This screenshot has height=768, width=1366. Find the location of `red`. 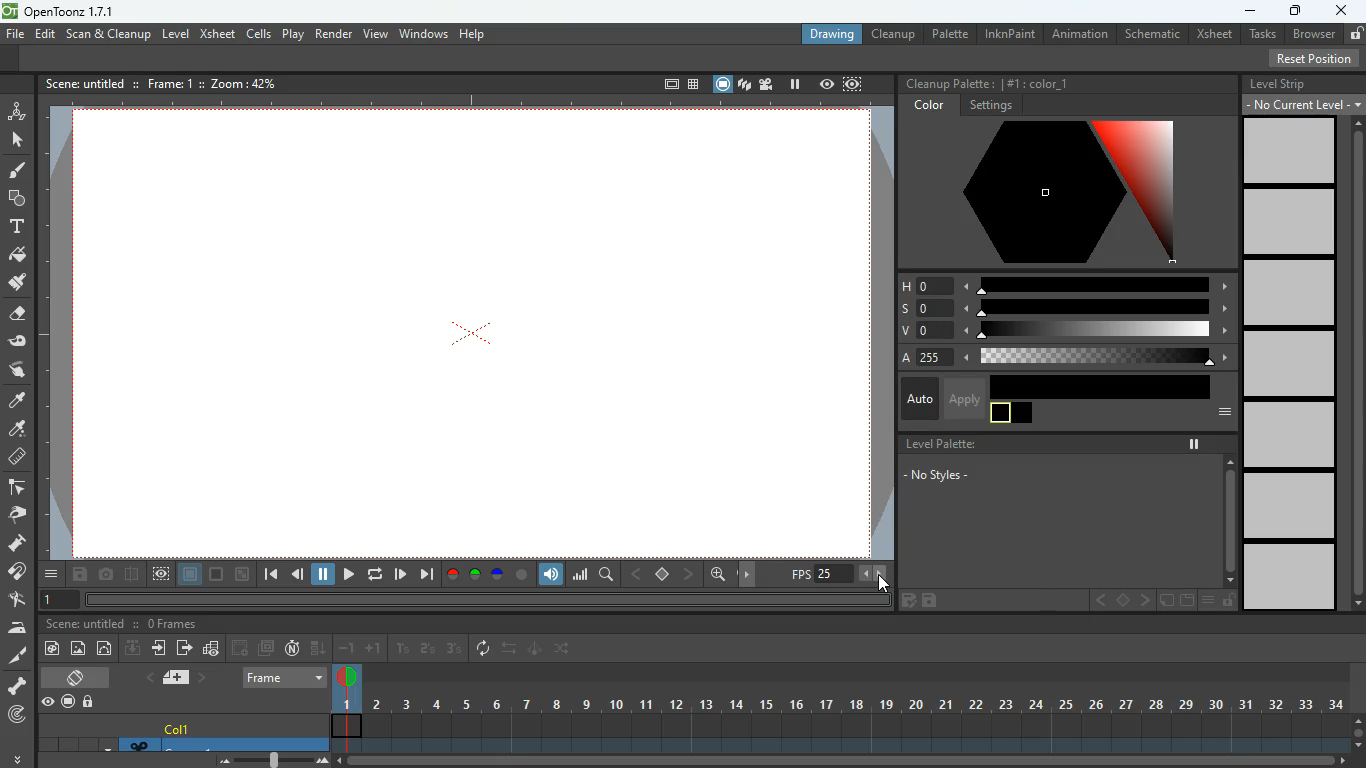

red is located at coordinates (454, 574).